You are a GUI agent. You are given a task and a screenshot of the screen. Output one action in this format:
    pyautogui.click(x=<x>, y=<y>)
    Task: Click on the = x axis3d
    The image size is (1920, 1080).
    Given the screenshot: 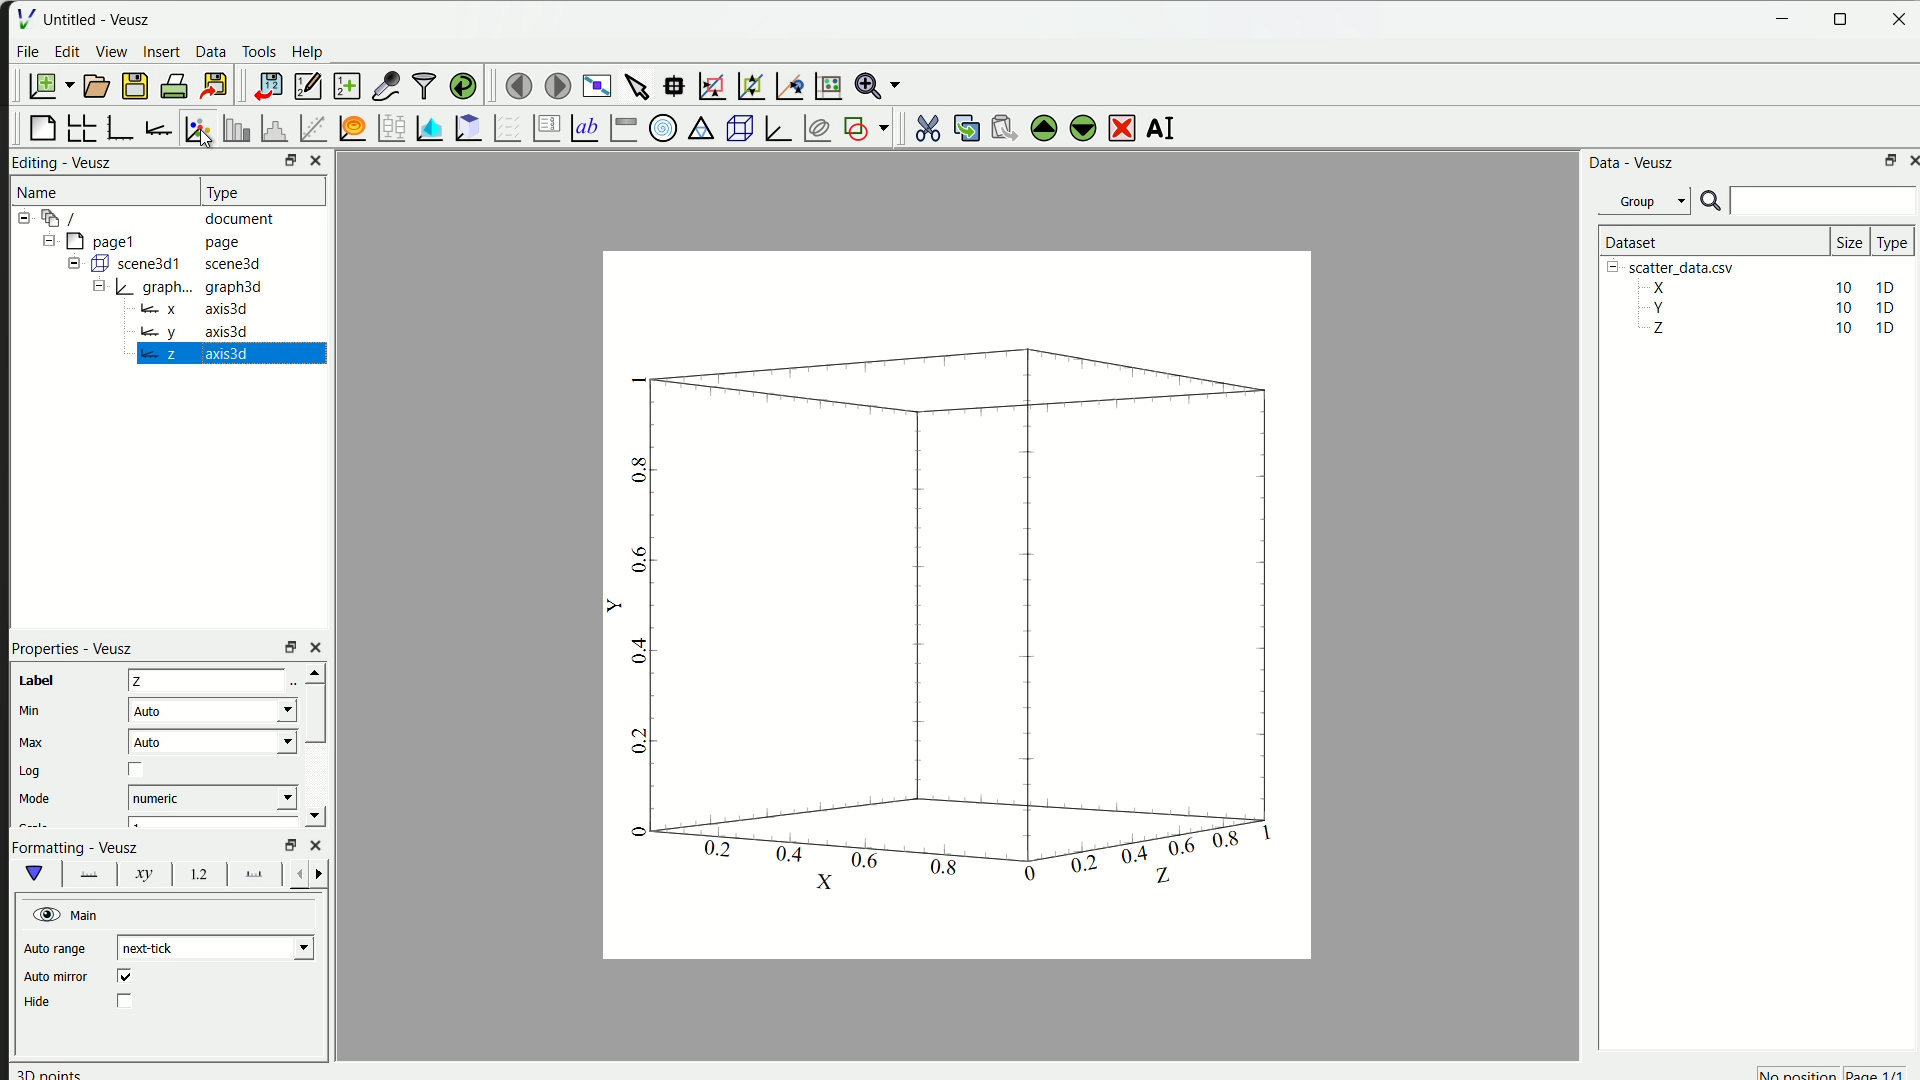 What is the action you would take?
    pyautogui.click(x=204, y=308)
    